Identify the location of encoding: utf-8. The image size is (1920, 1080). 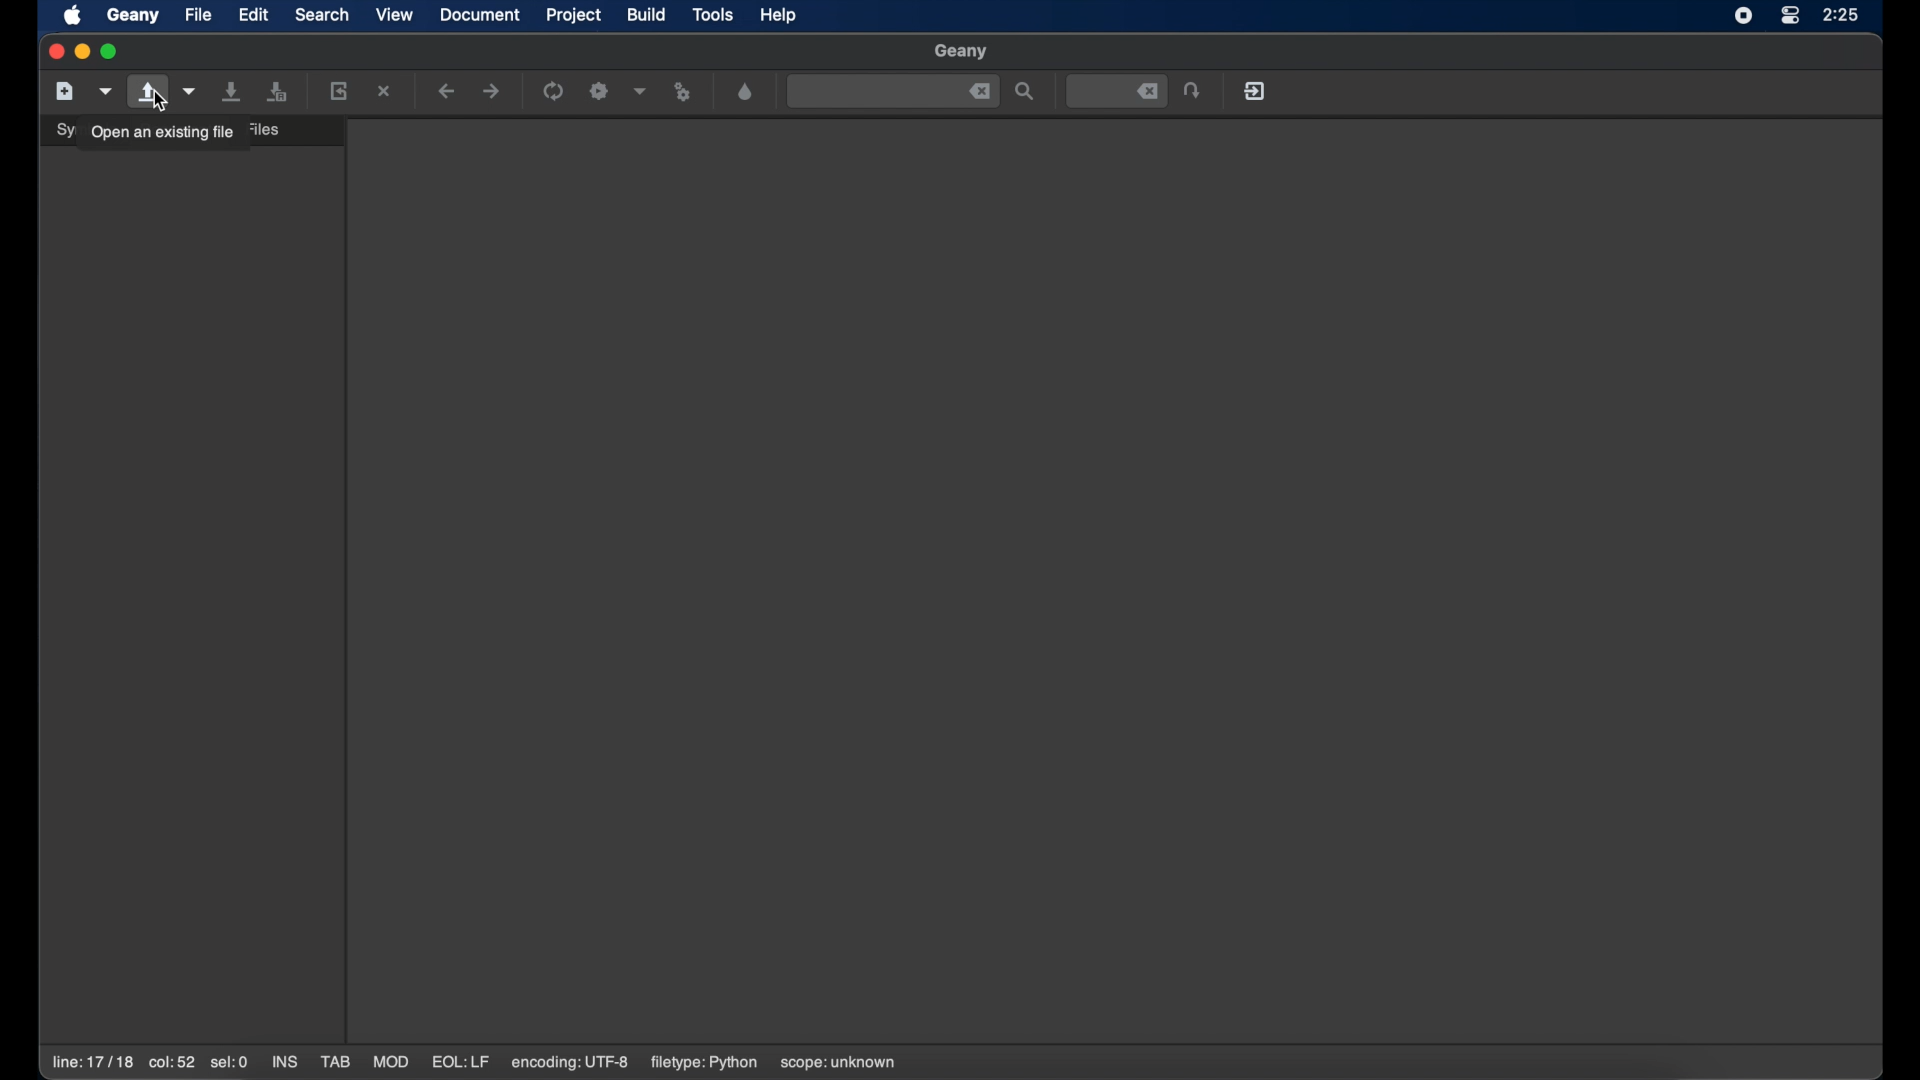
(571, 1062).